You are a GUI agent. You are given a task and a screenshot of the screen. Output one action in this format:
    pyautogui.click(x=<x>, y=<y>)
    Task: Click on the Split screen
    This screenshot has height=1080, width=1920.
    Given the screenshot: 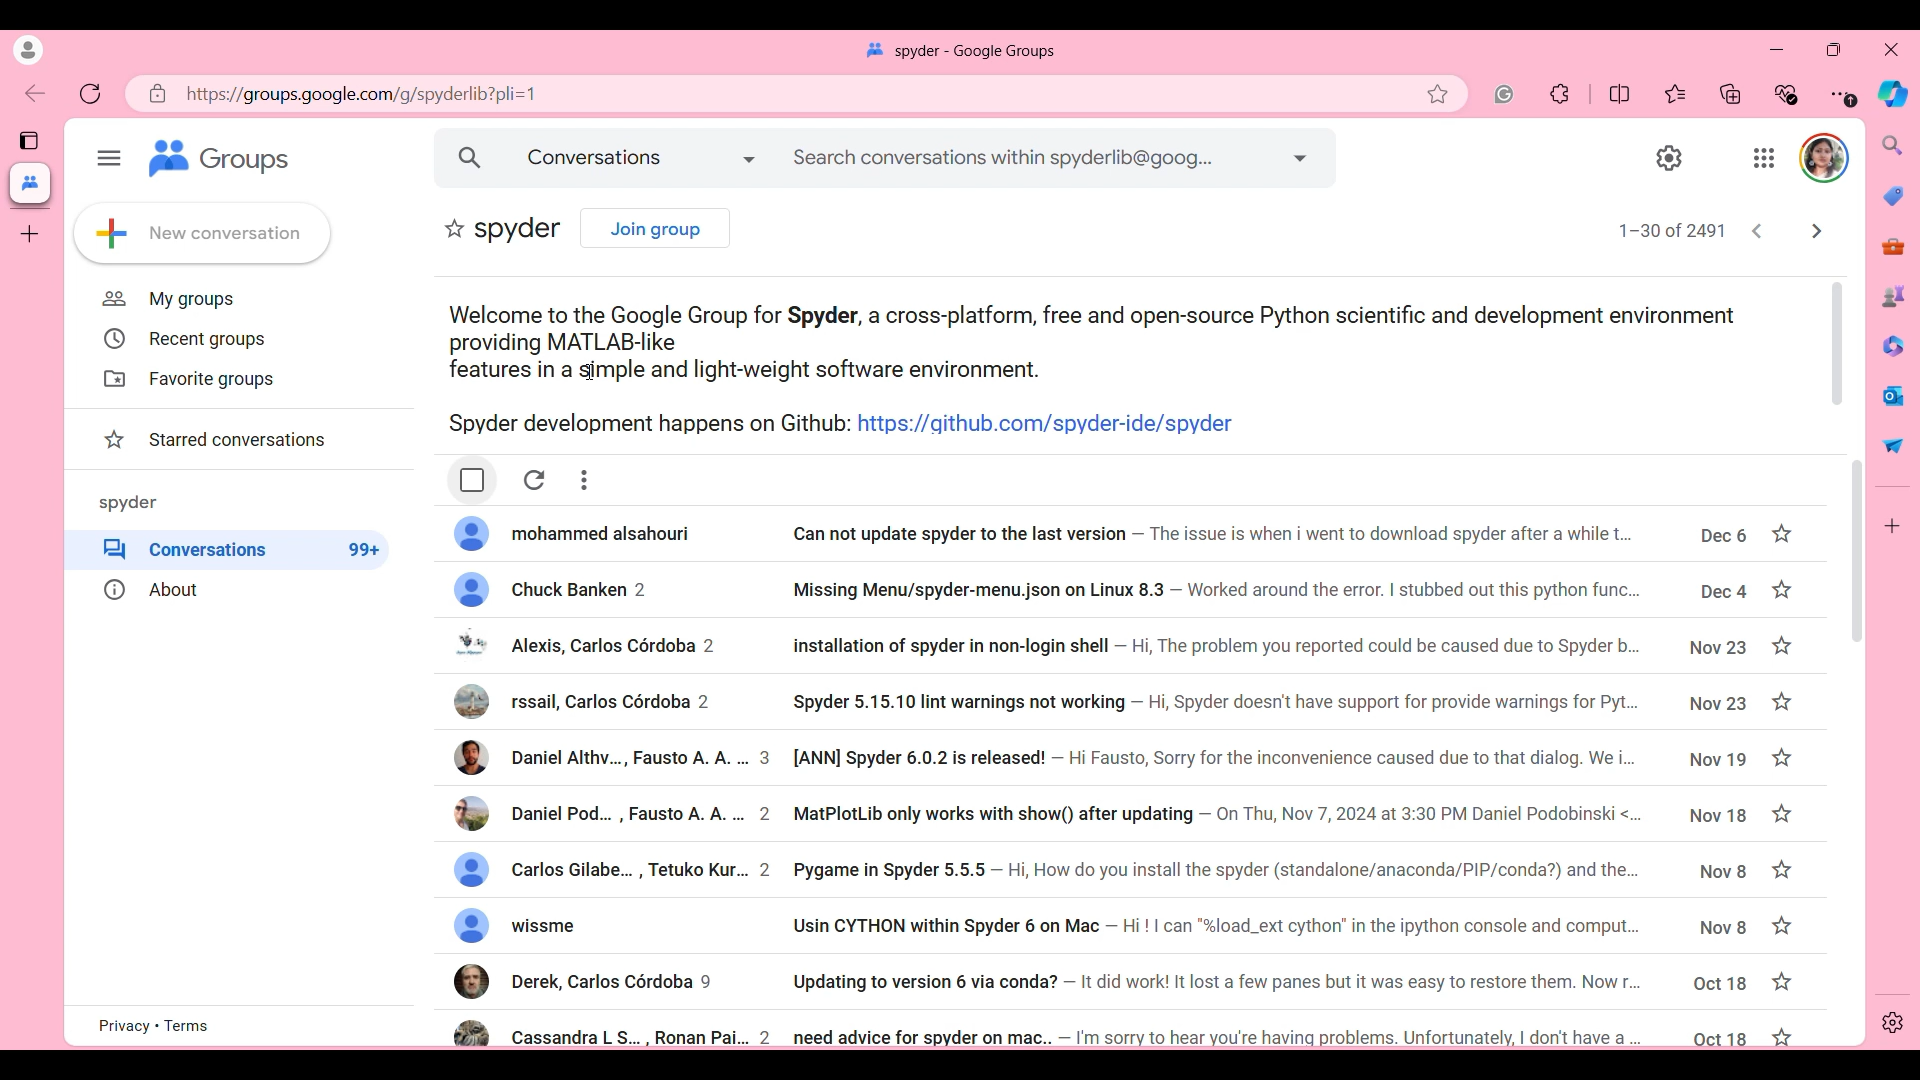 What is the action you would take?
    pyautogui.click(x=1620, y=94)
    